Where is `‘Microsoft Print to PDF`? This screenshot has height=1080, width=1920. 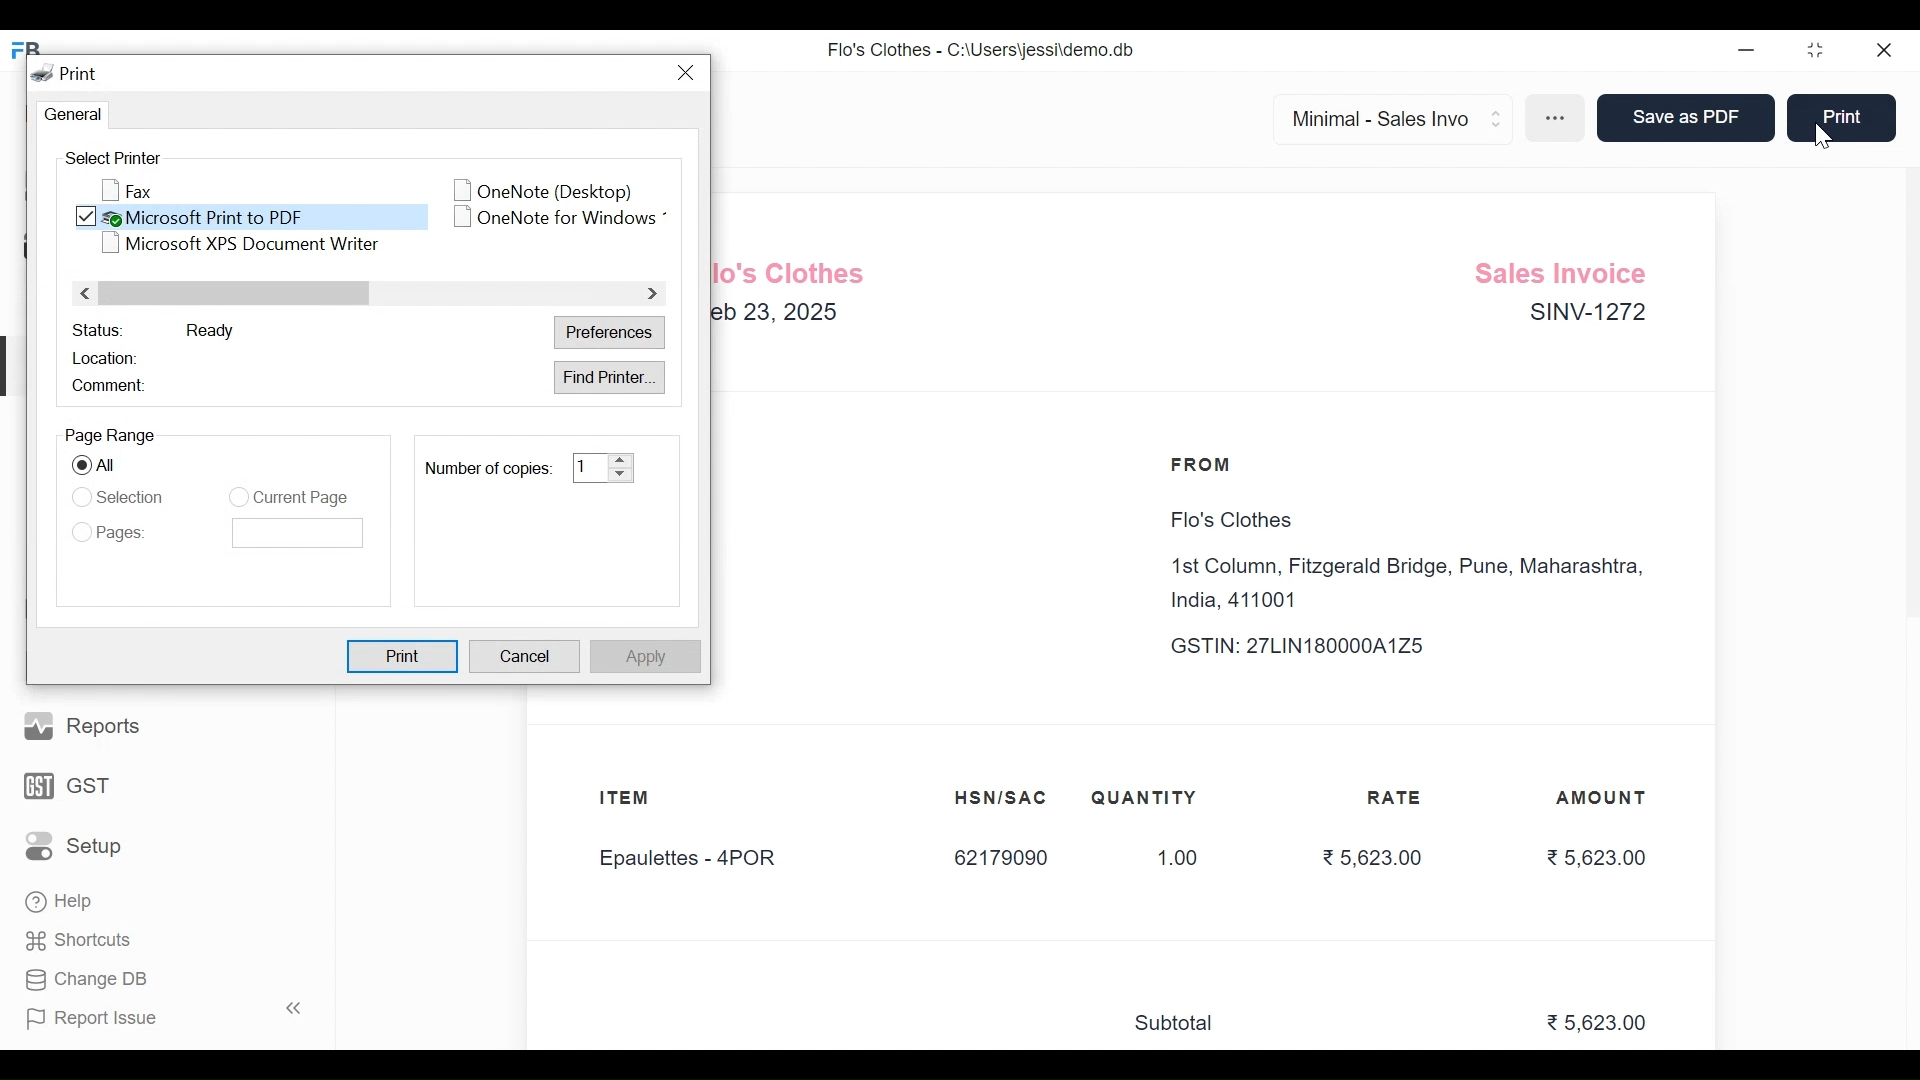 ‘Microsoft Print to PDF is located at coordinates (265, 216).